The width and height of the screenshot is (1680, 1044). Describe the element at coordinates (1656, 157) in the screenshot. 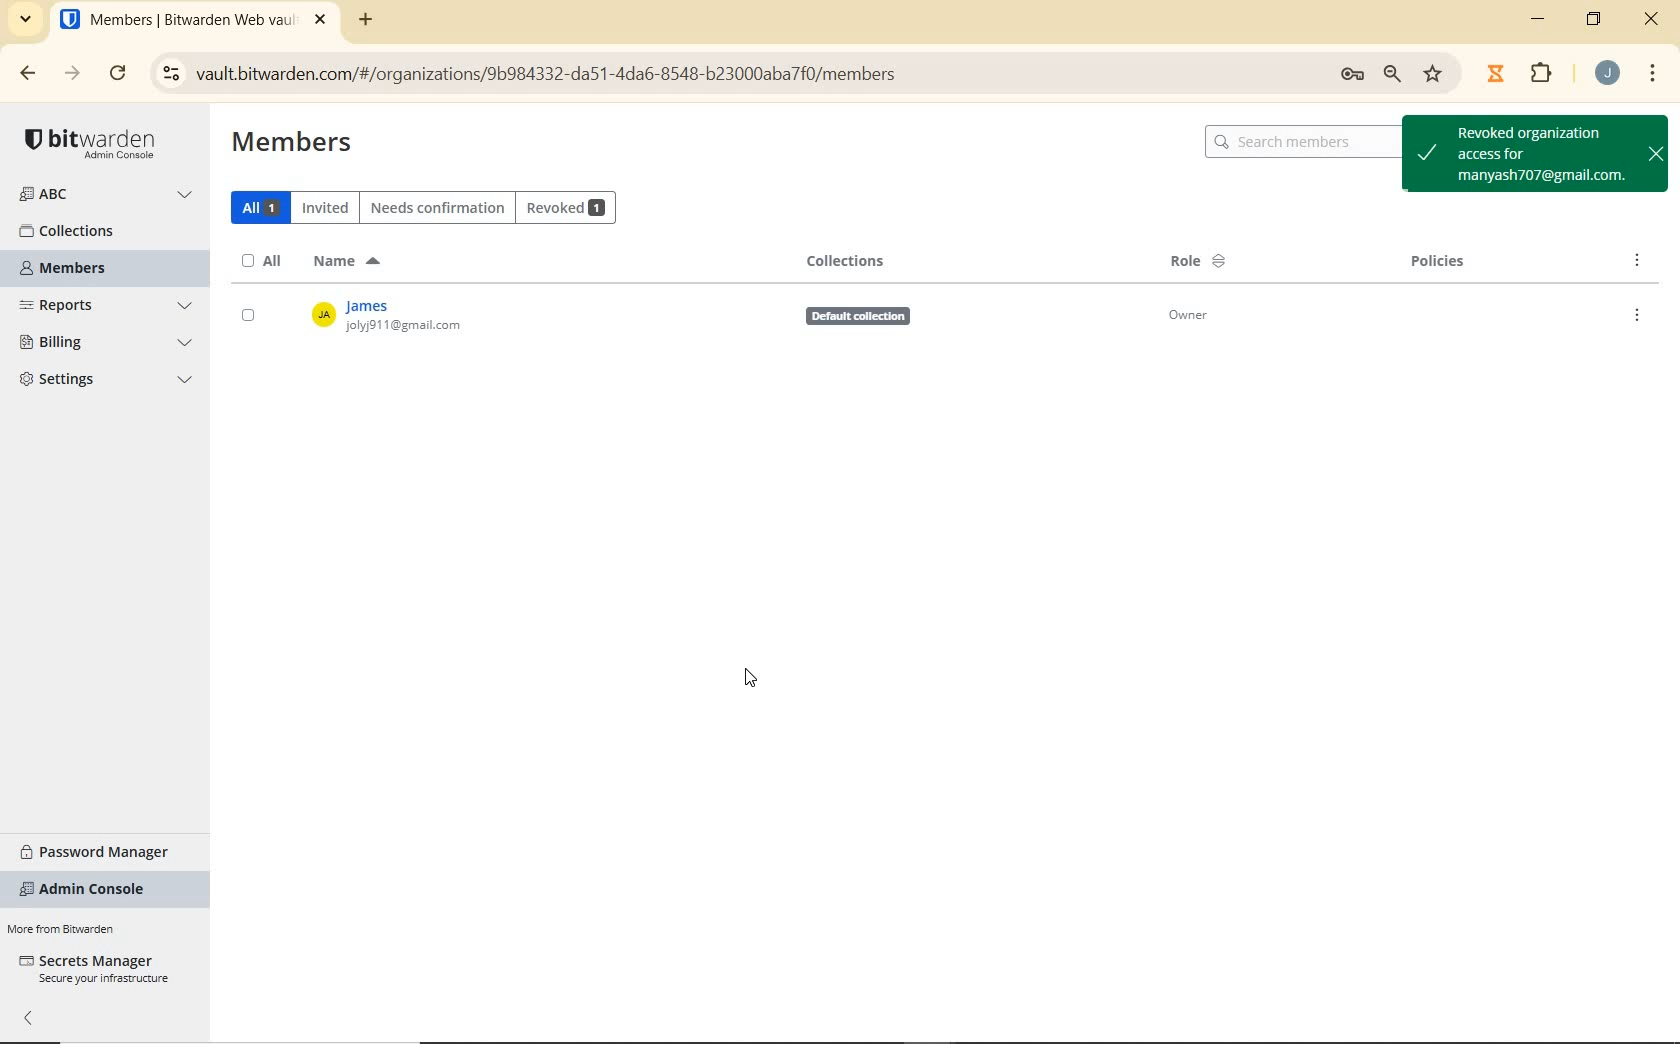

I see `close` at that location.